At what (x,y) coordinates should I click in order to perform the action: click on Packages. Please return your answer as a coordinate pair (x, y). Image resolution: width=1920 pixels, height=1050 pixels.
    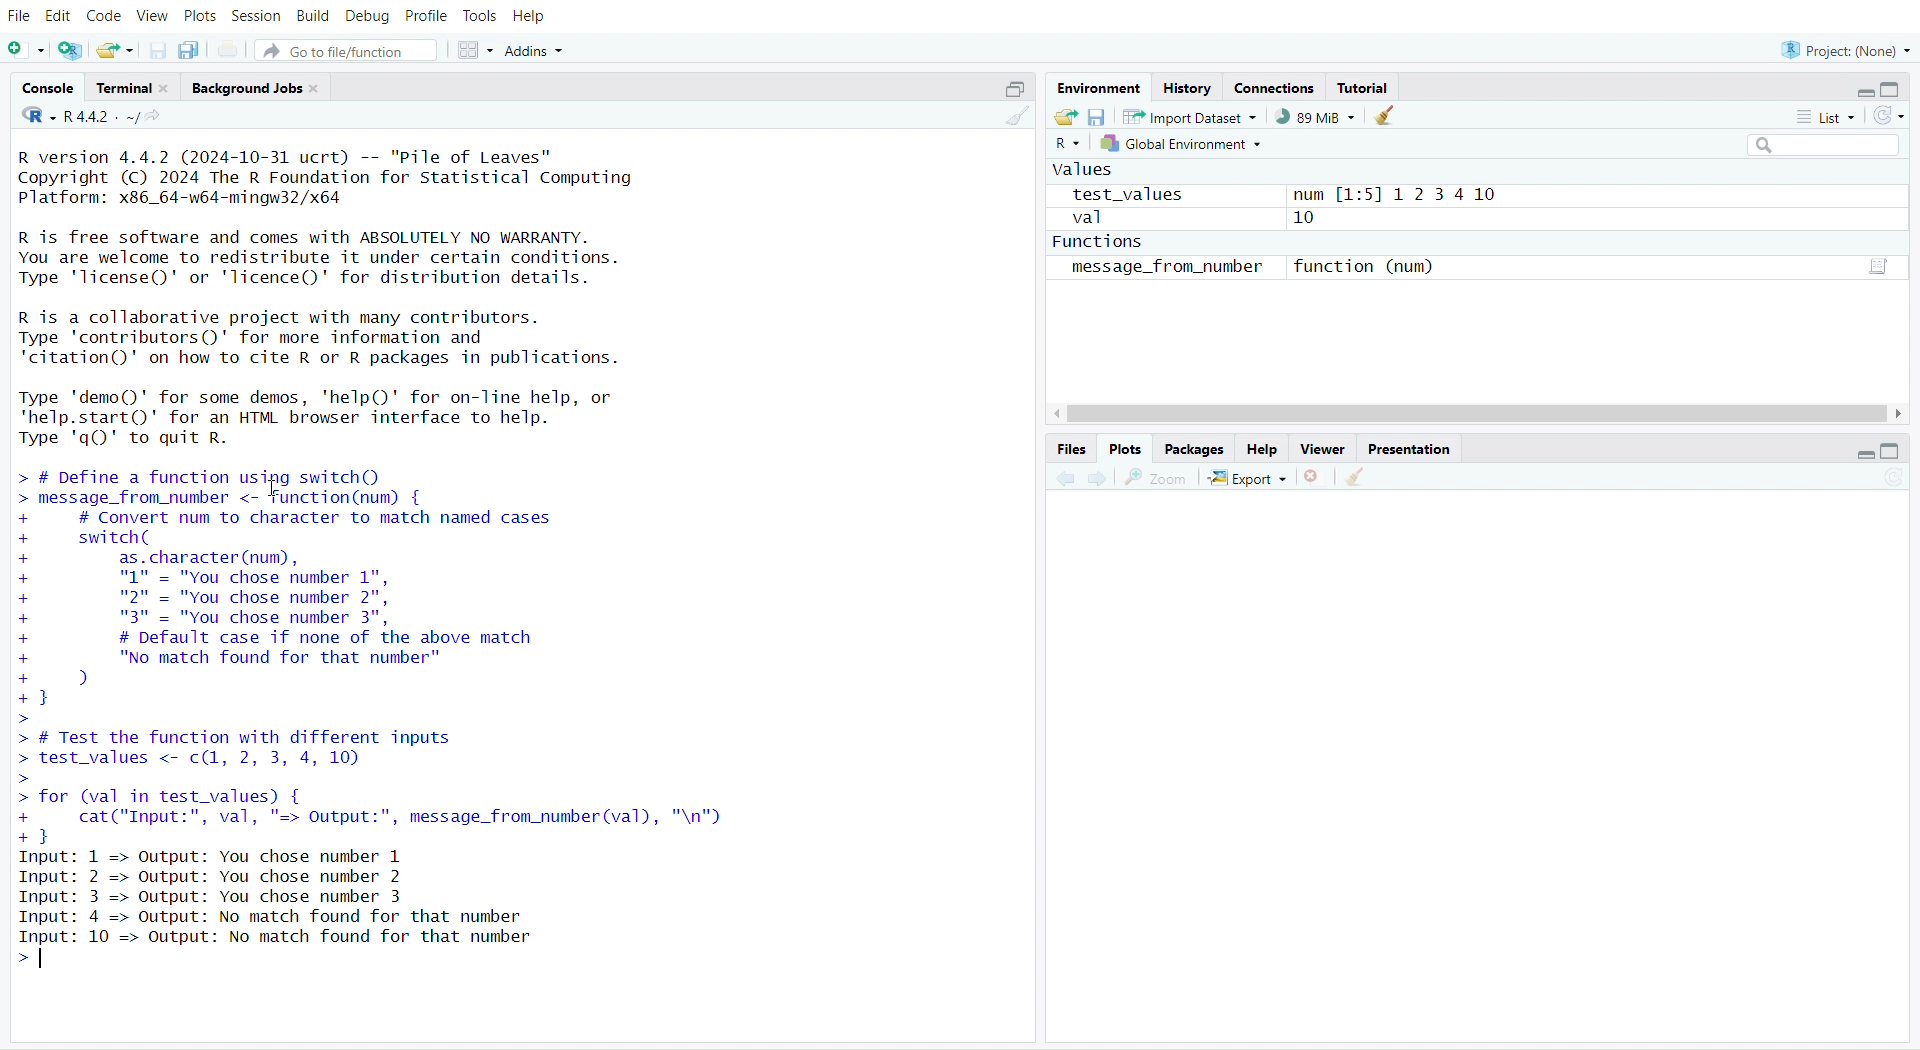
    Looking at the image, I should click on (1196, 446).